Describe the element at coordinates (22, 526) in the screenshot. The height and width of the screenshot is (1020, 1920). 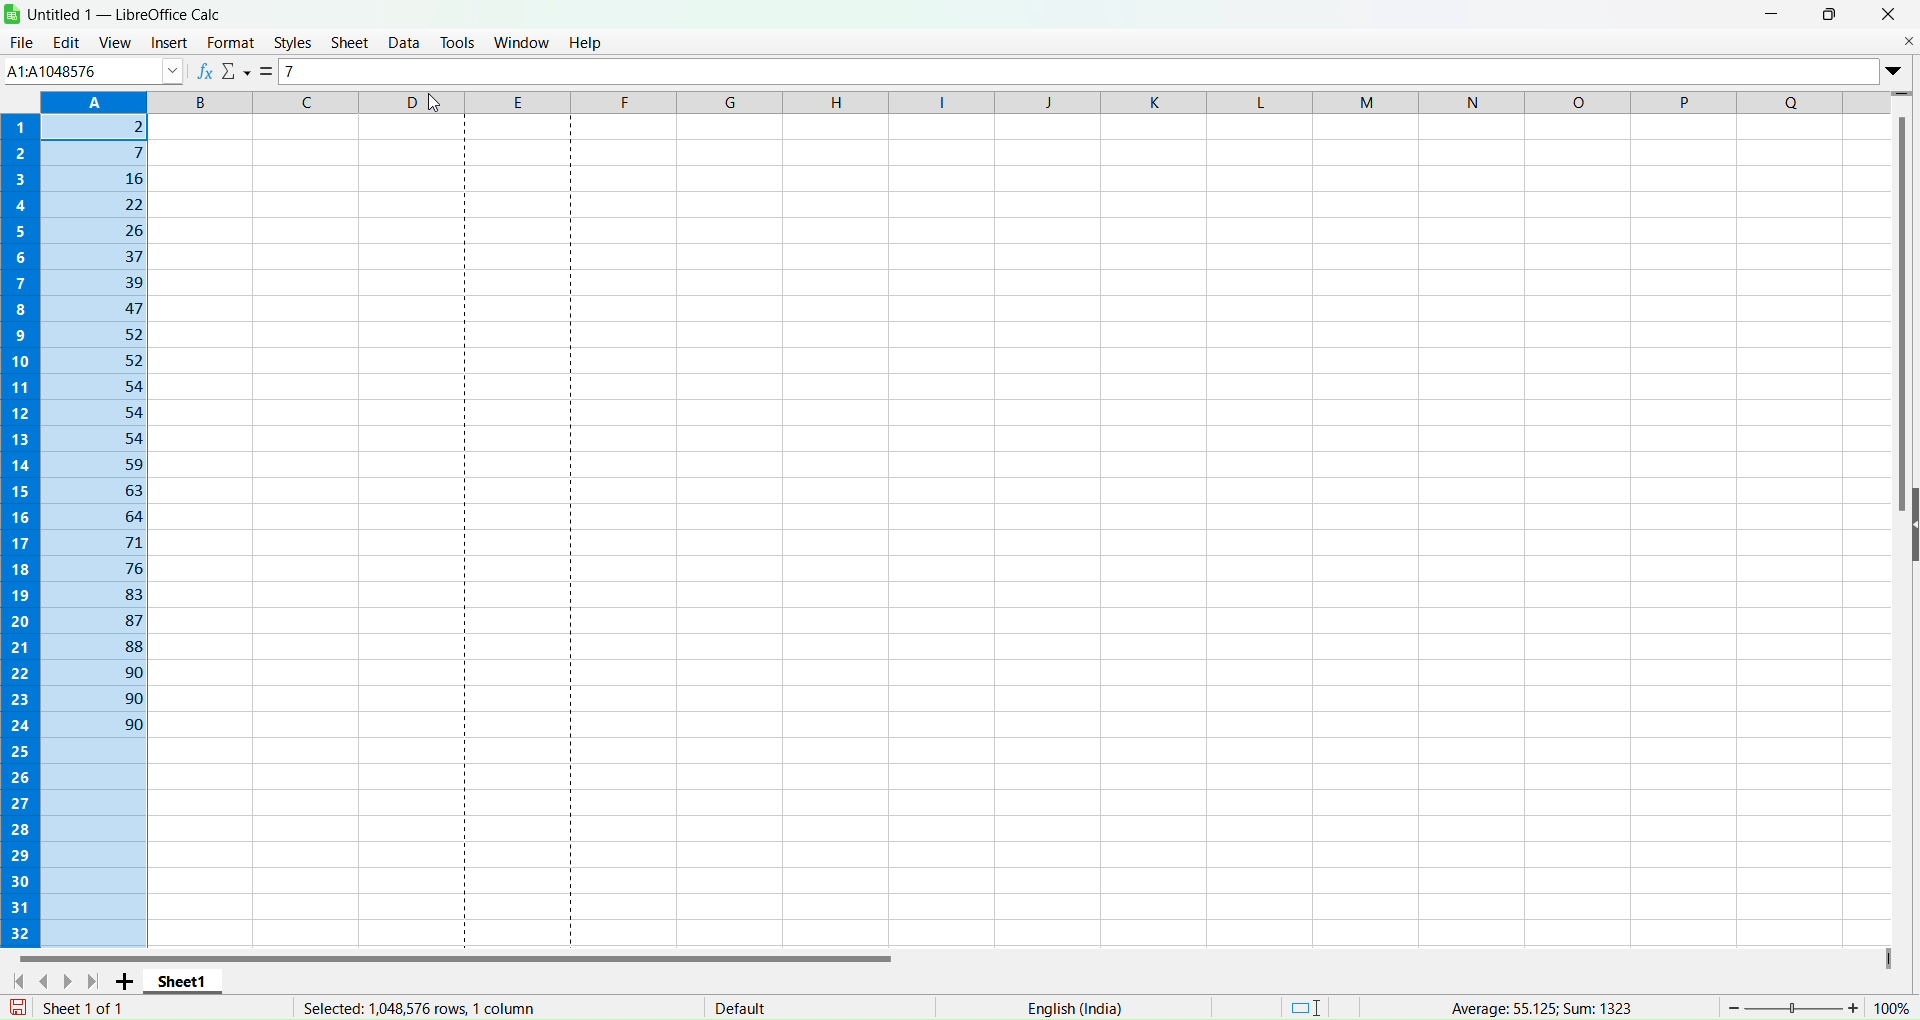
I see `Row Labels` at that location.